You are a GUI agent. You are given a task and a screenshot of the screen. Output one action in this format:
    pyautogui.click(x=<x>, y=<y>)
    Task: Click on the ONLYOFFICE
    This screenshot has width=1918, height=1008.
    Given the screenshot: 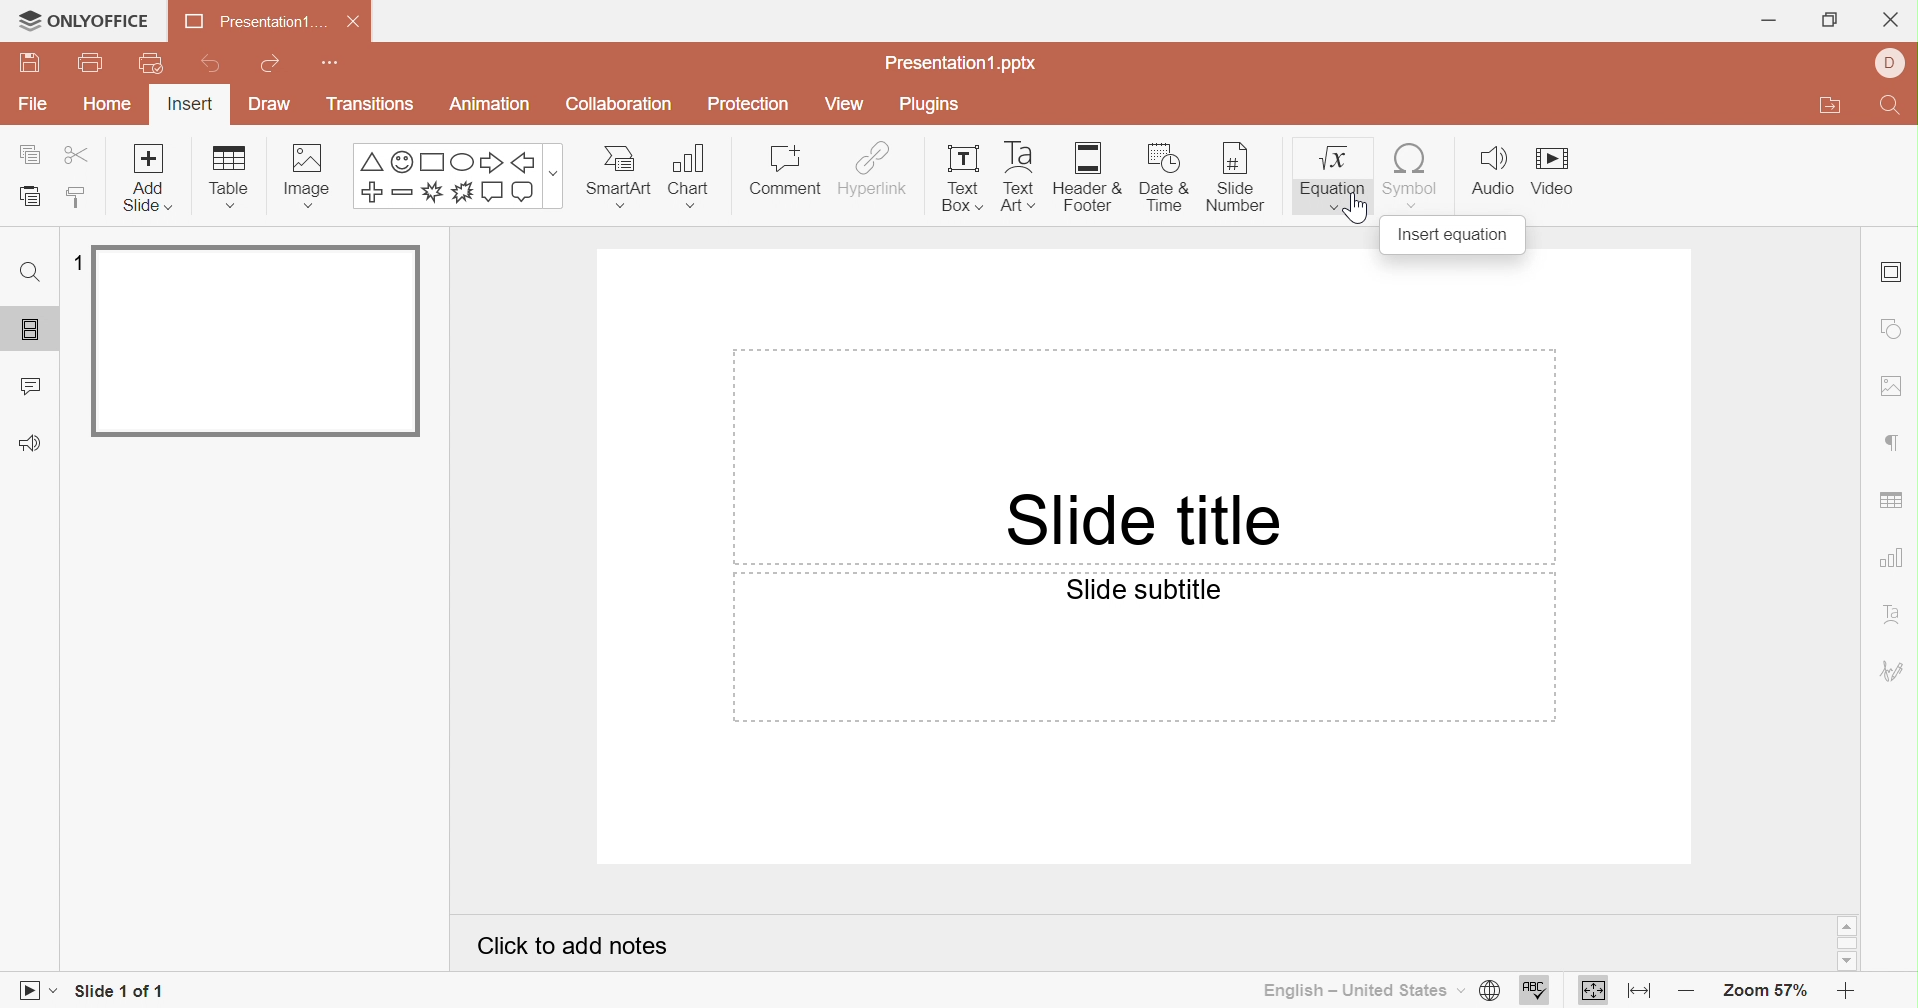 What is the action you would take?
    pyautogui.click(x=83, y=23)
    